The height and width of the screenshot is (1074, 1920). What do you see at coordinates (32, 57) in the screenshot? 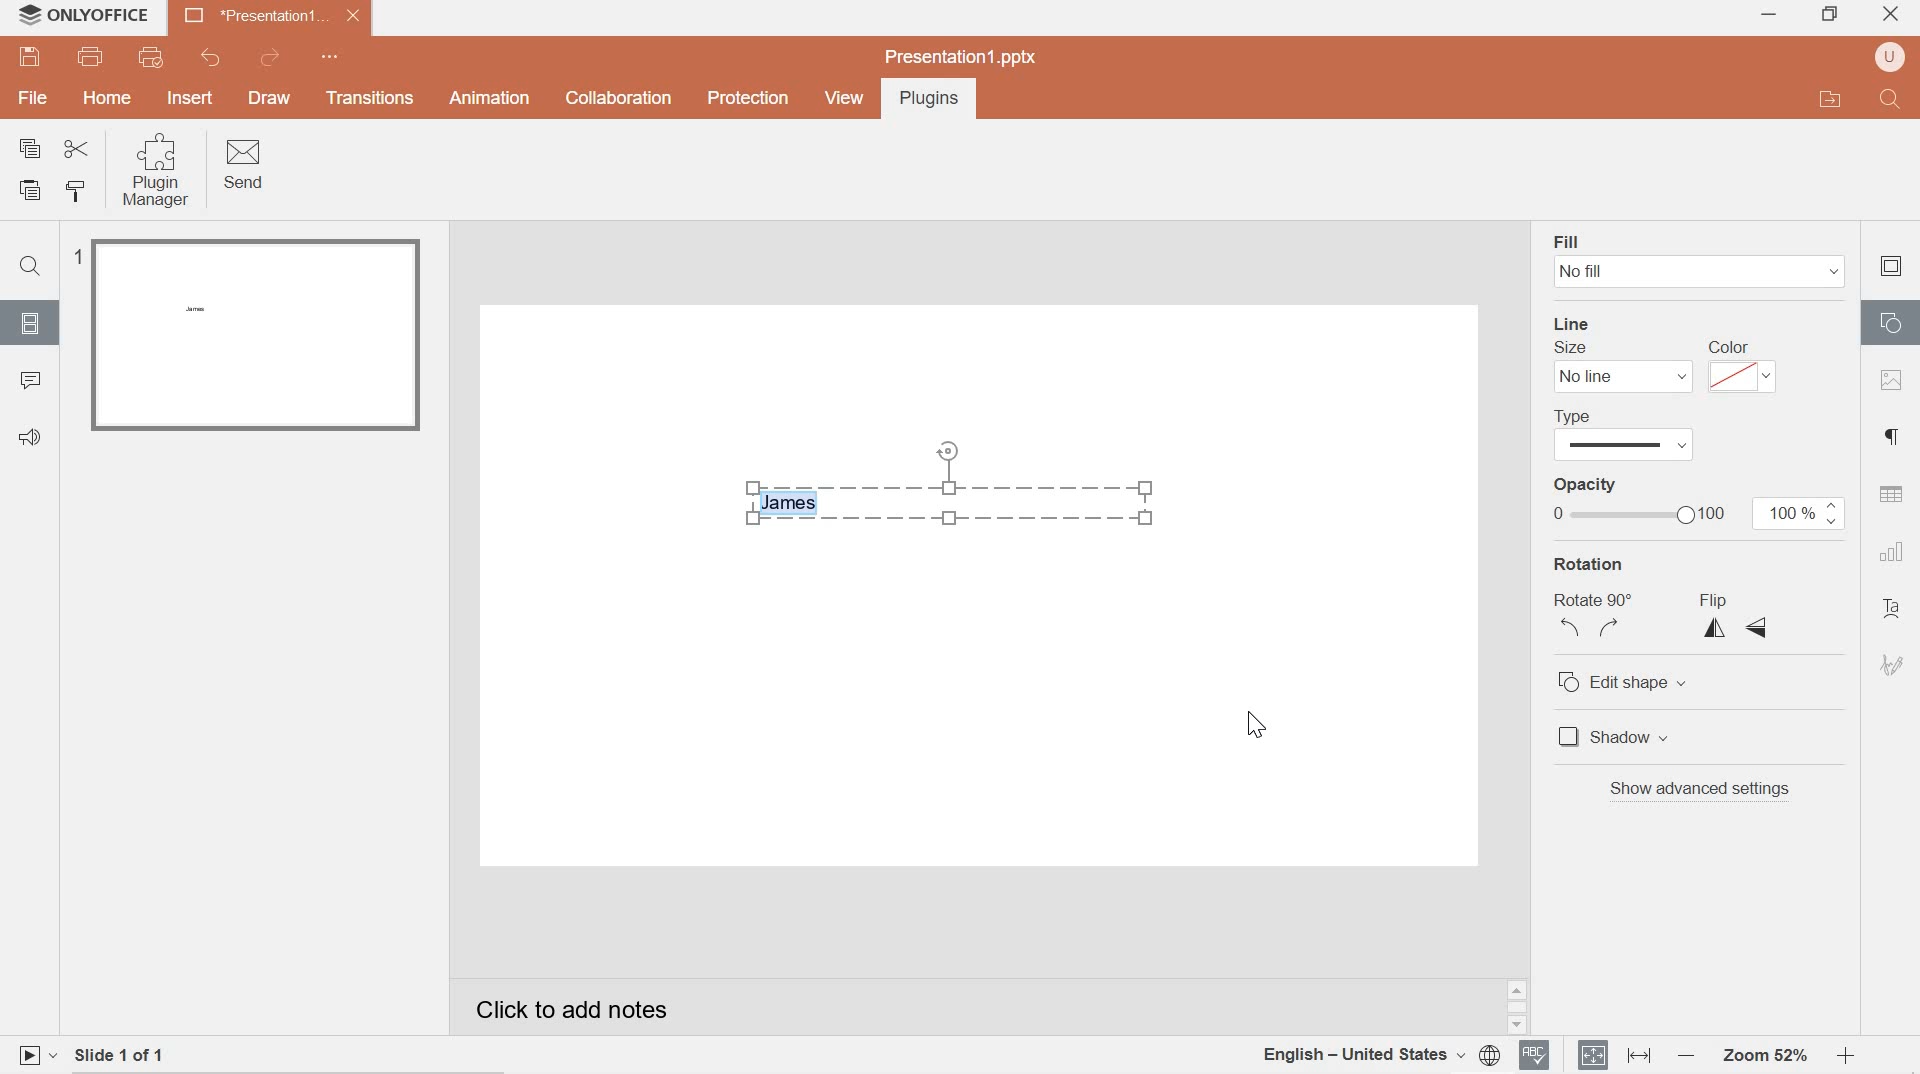
I see `save` at bounding box center [32, 57].